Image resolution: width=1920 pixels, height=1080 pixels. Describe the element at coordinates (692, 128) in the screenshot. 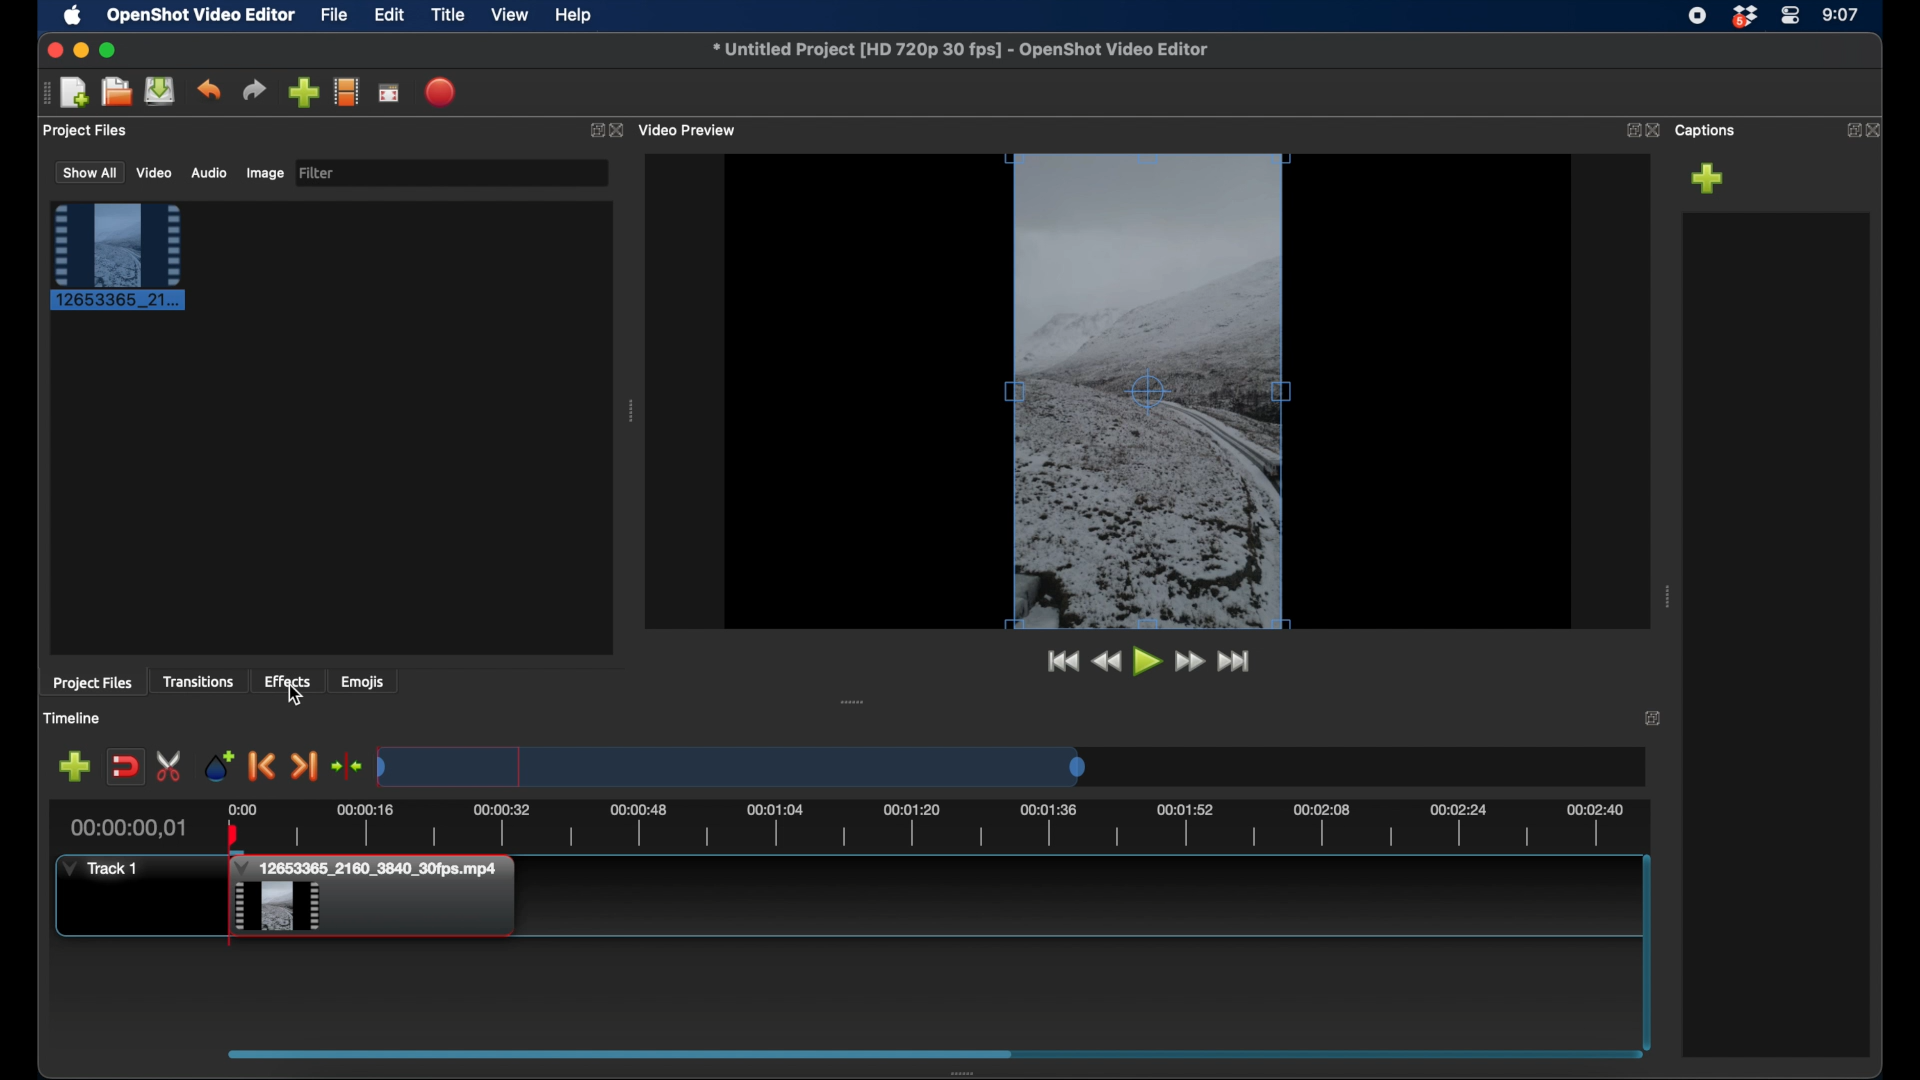

I see `video preview` at that location.